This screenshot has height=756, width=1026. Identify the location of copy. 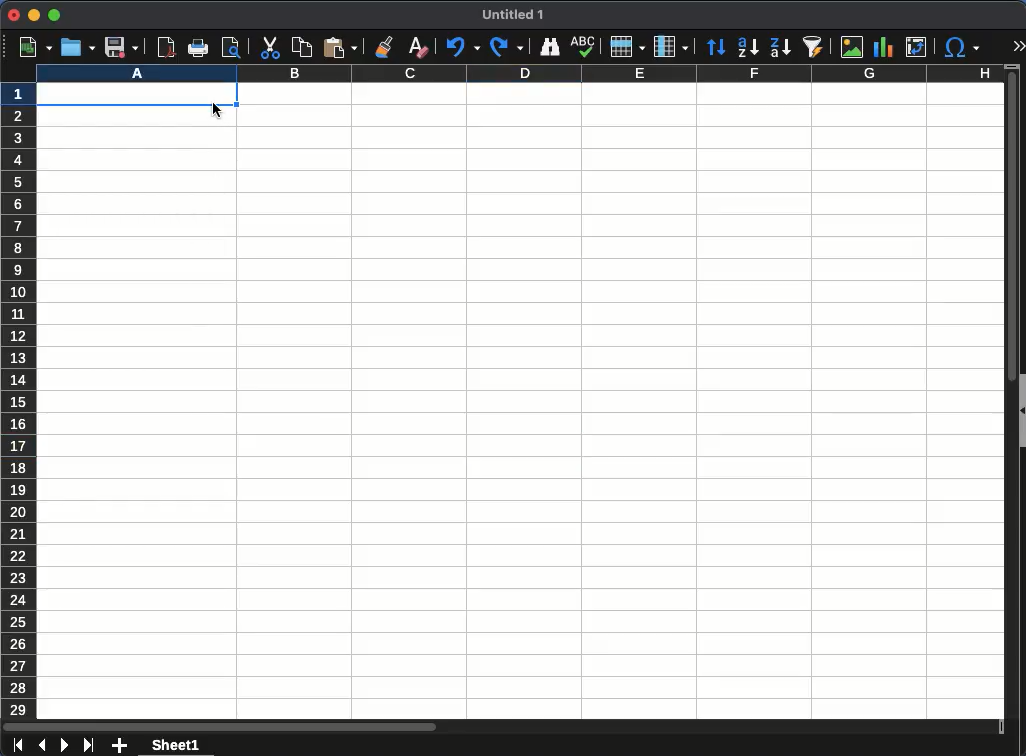
(301, 47).